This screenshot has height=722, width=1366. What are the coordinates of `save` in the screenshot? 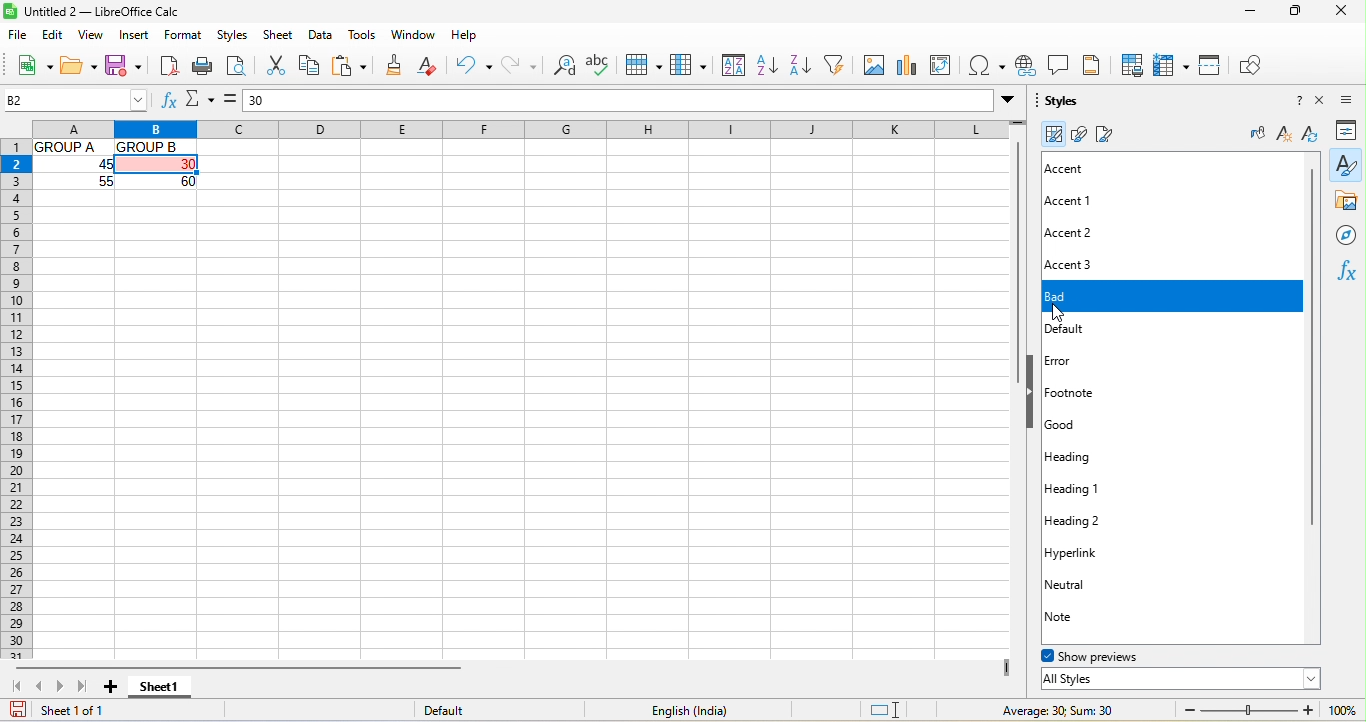 It's located at (15, 710).